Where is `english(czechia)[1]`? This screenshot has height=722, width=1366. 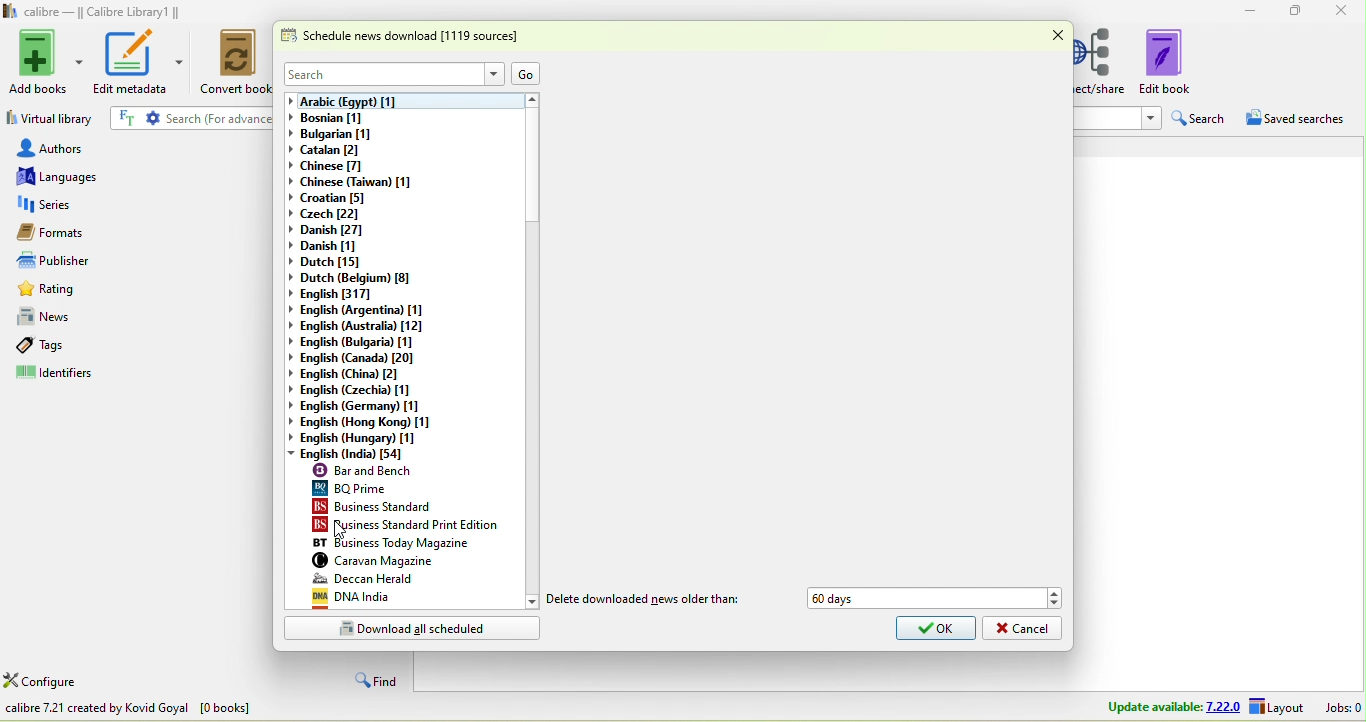
english(czechia)[1] is located at coordinates (367, 390).